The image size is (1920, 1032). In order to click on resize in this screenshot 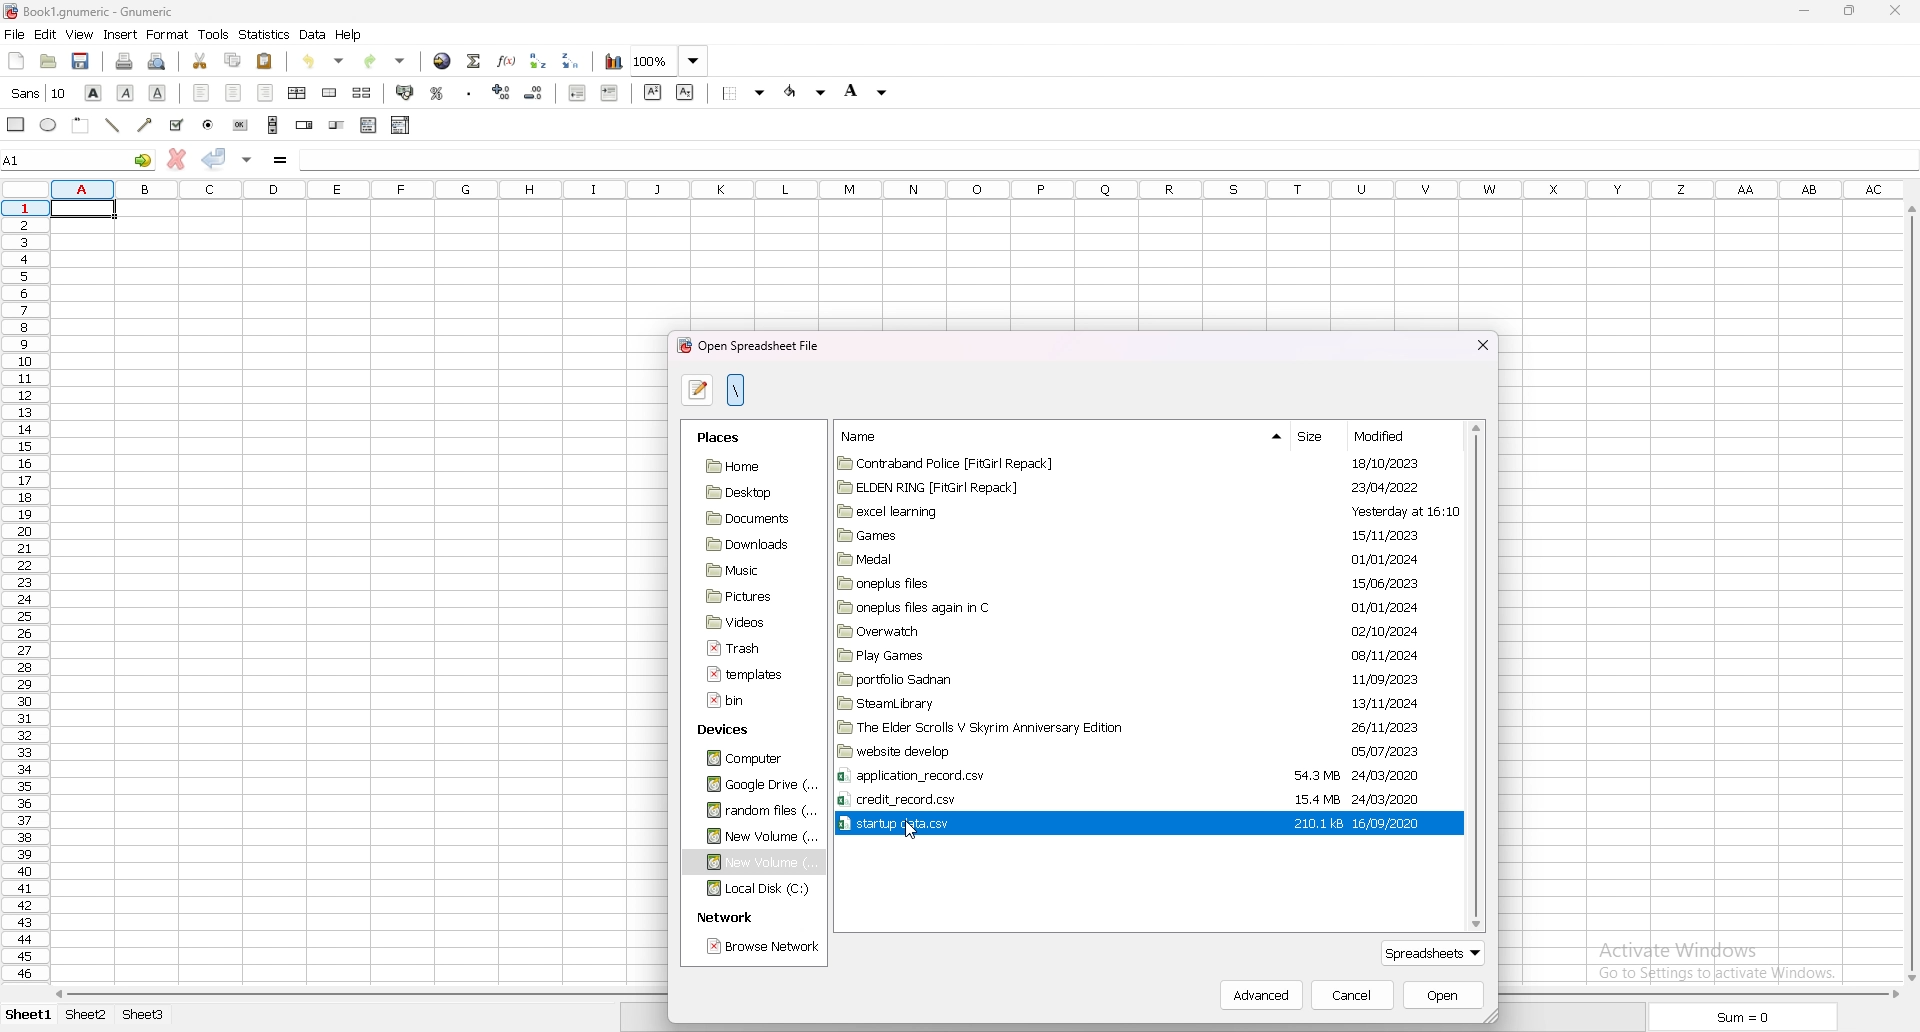, I will do `click(1848, 10)`.